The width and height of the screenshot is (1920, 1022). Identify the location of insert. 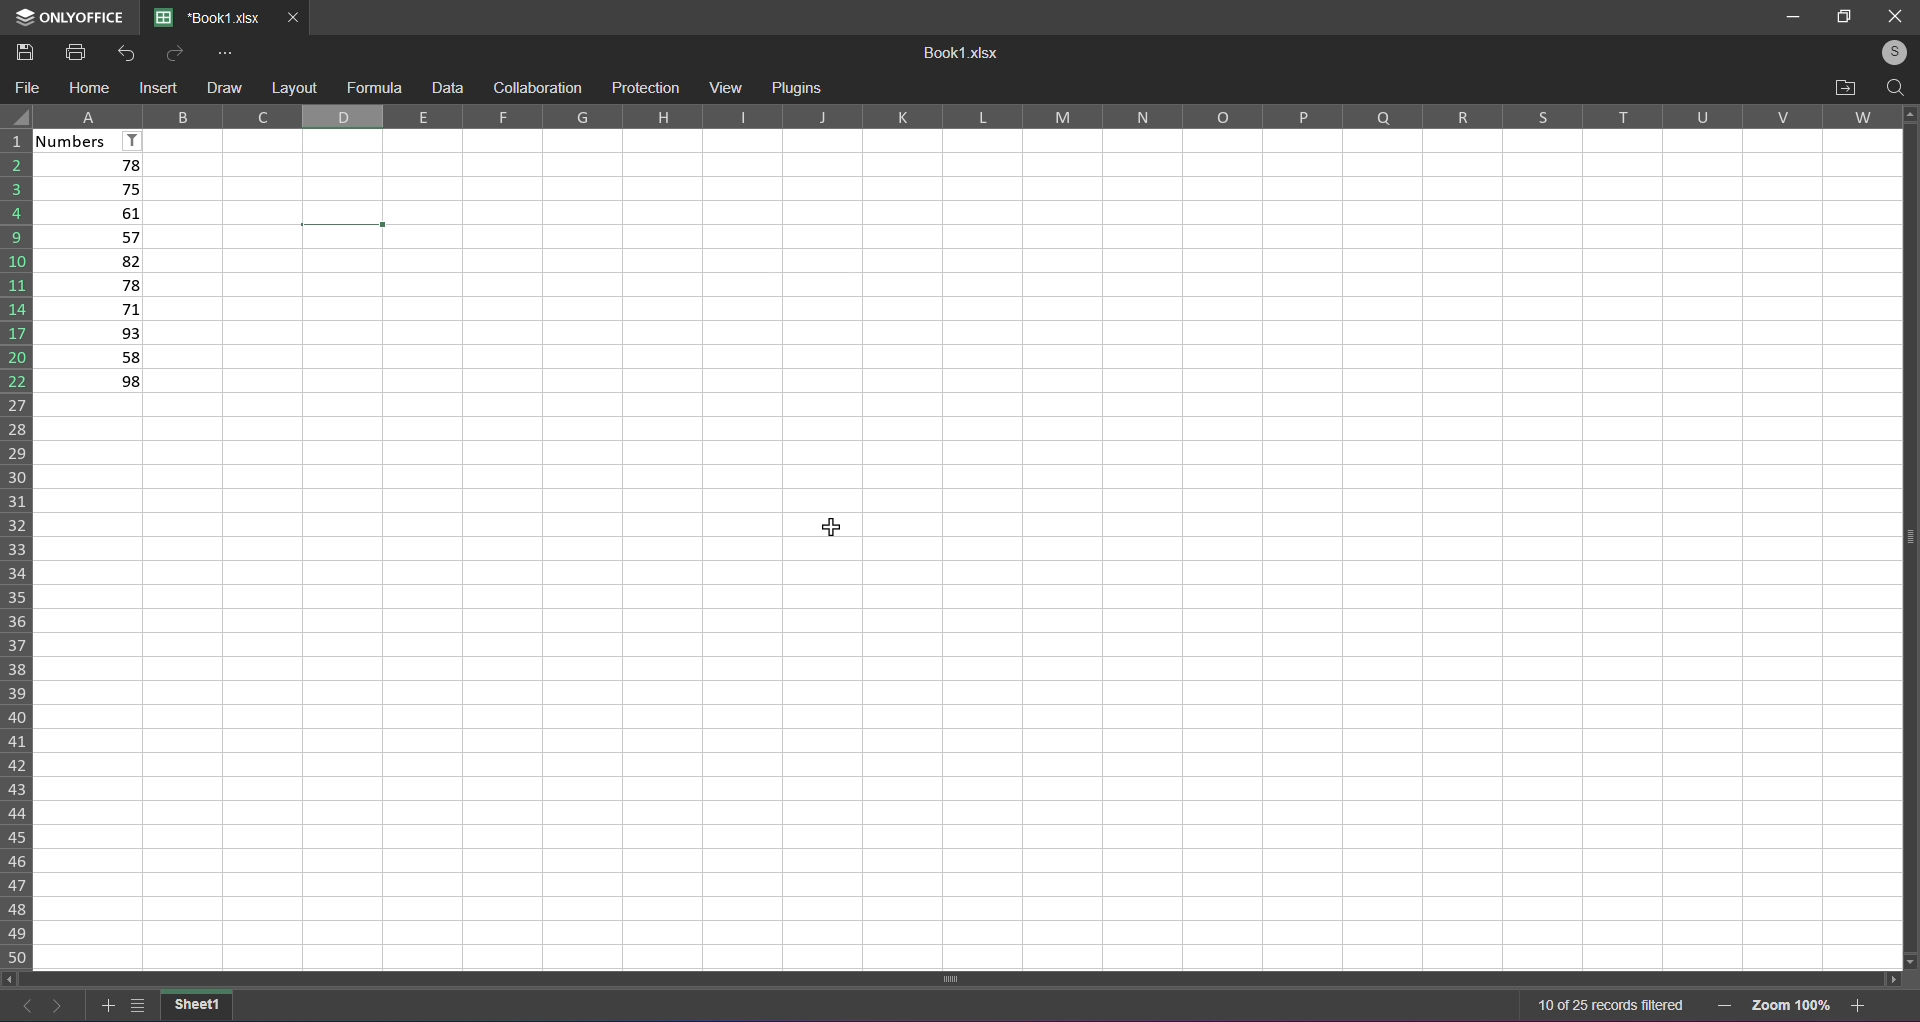
(161, 89).